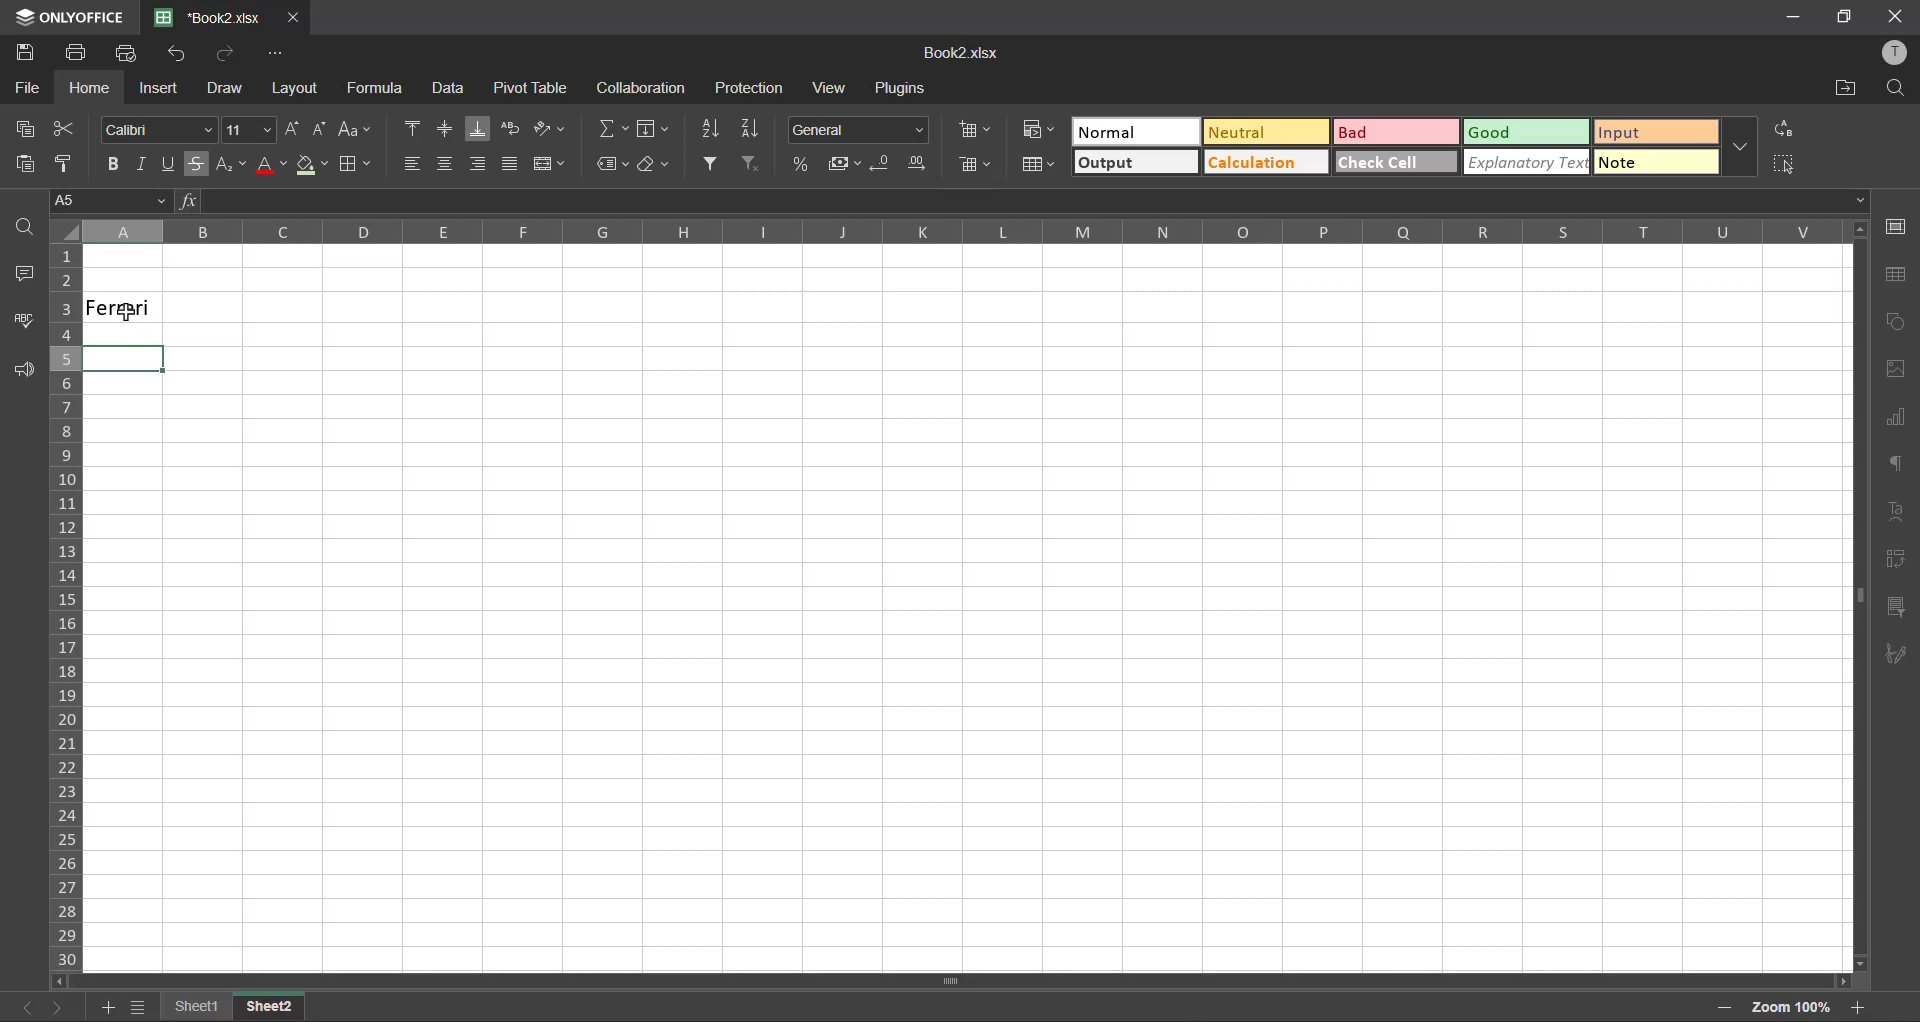 This screenshot has width=1920, height=1022. I want to click on Horizontal Scrollbar, so click(1848, 602).